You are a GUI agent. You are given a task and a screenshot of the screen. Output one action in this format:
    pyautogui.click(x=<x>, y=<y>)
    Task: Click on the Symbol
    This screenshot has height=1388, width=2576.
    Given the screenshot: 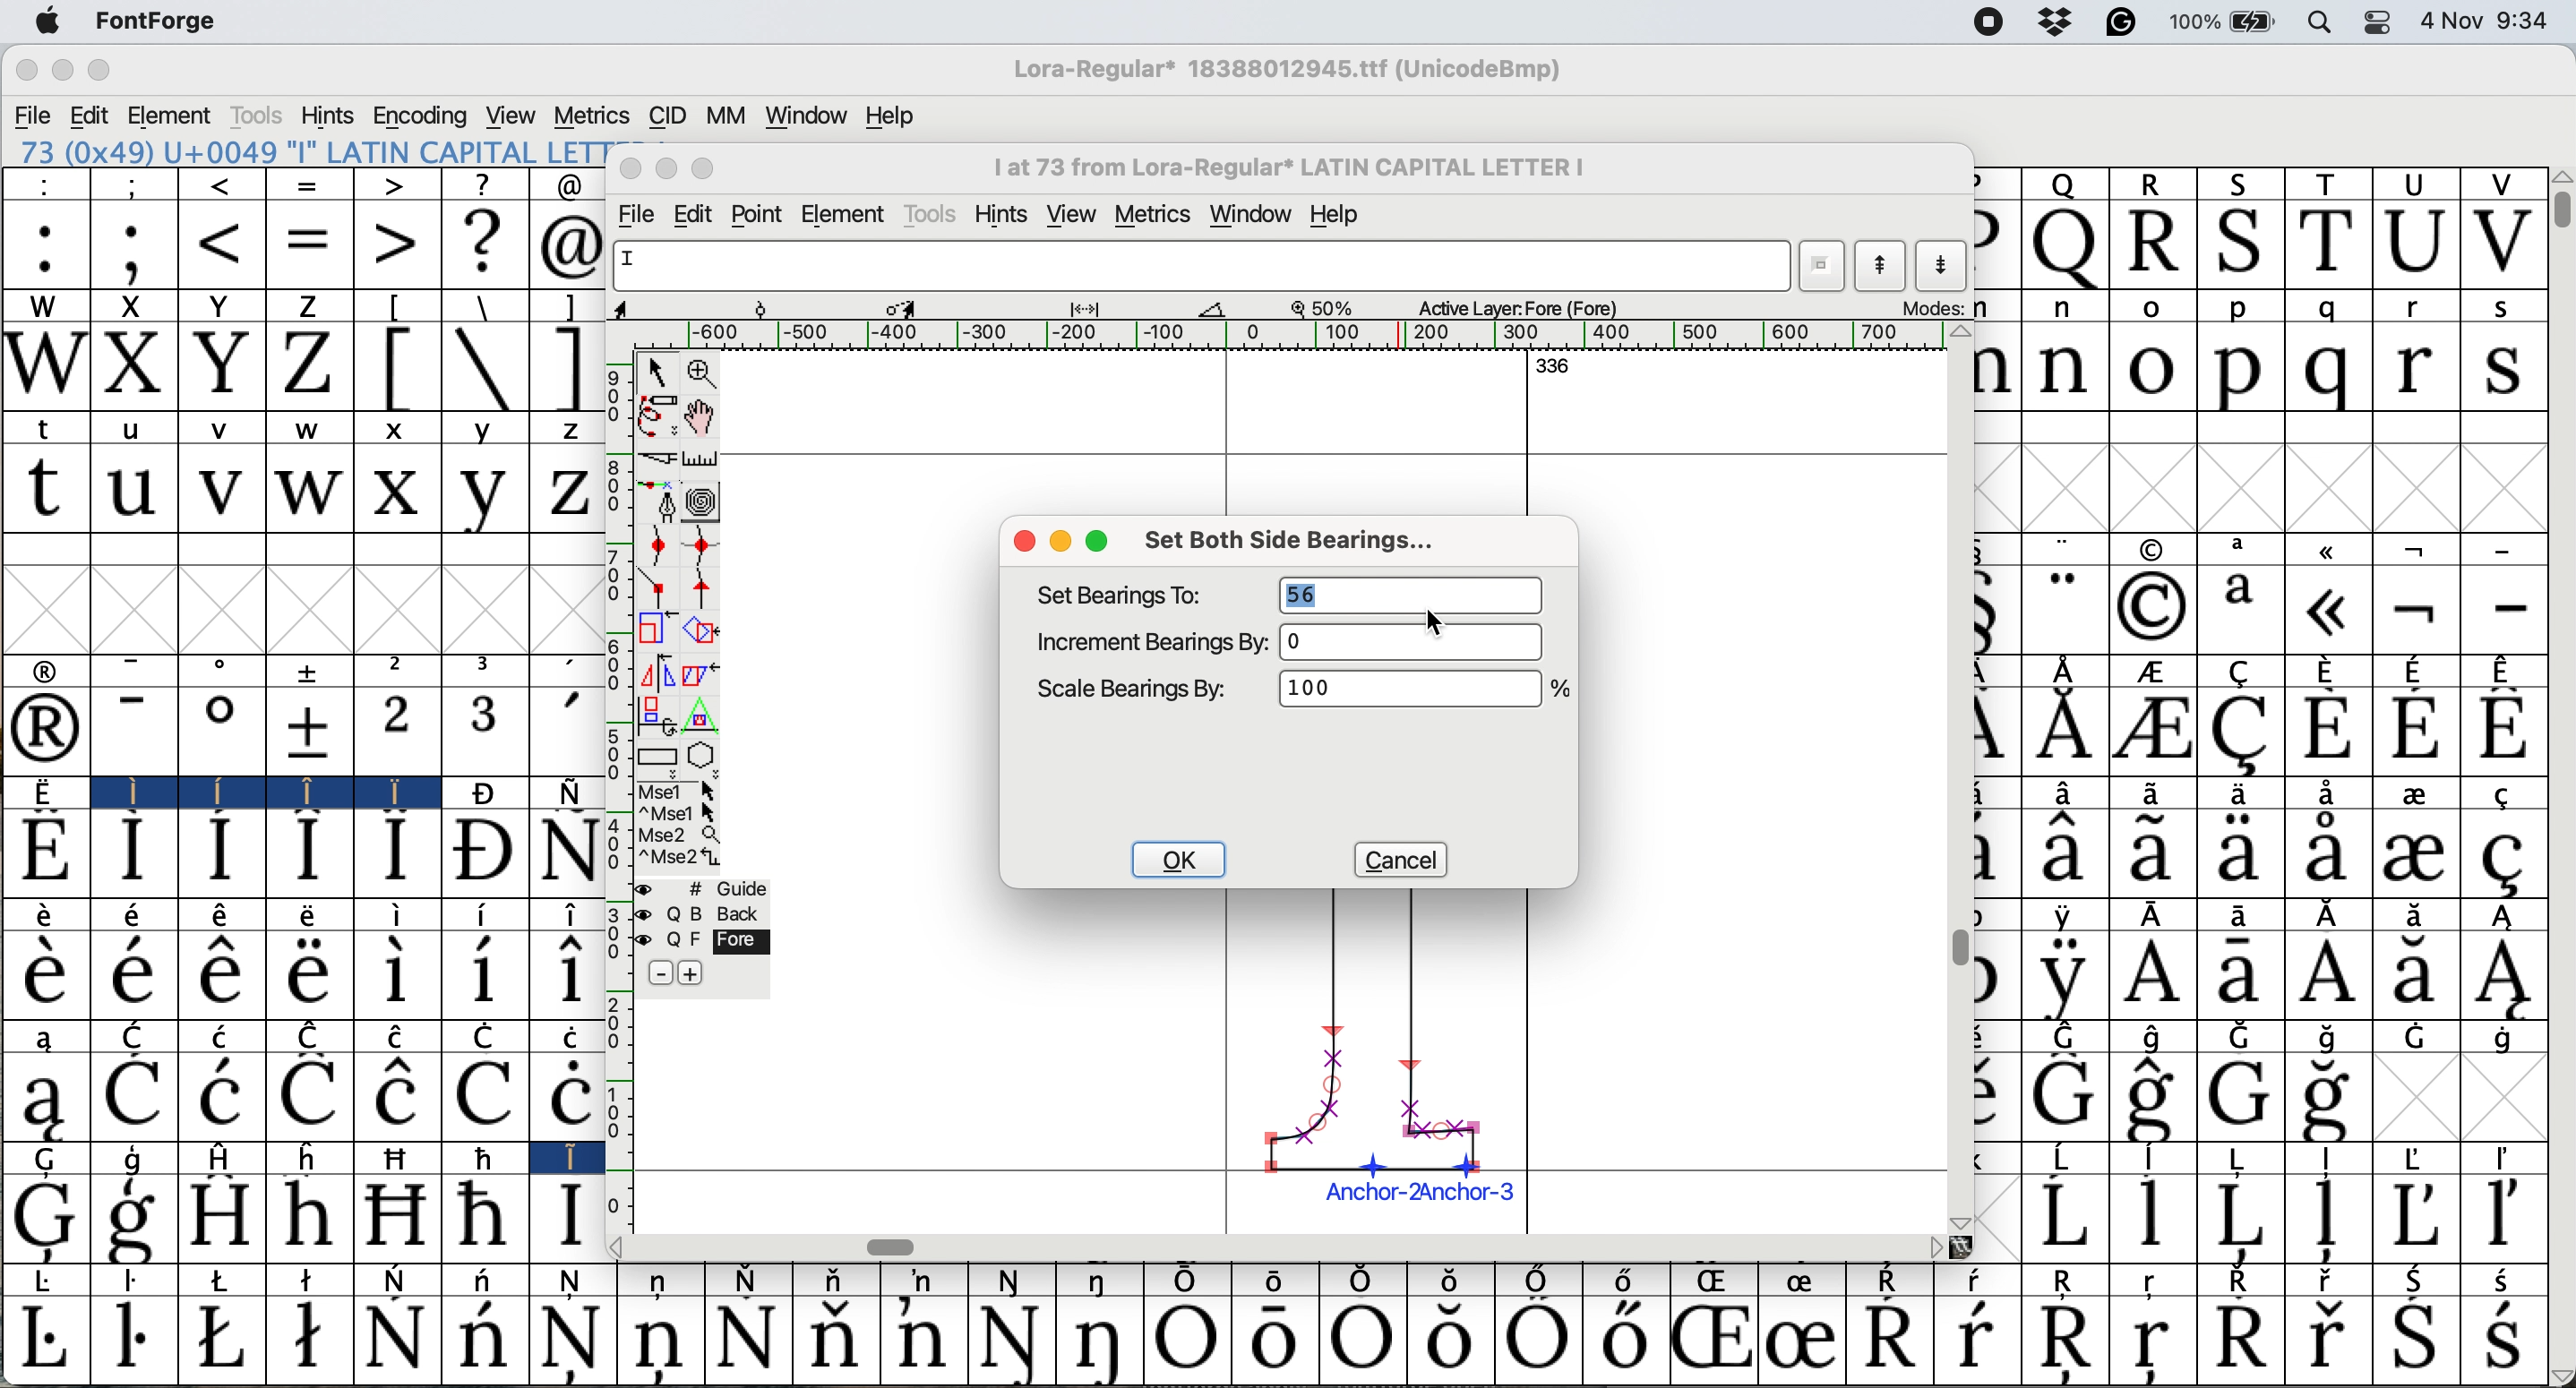 What is the action you would take?
    pyautogui.click(x=1894, y=1337)
    